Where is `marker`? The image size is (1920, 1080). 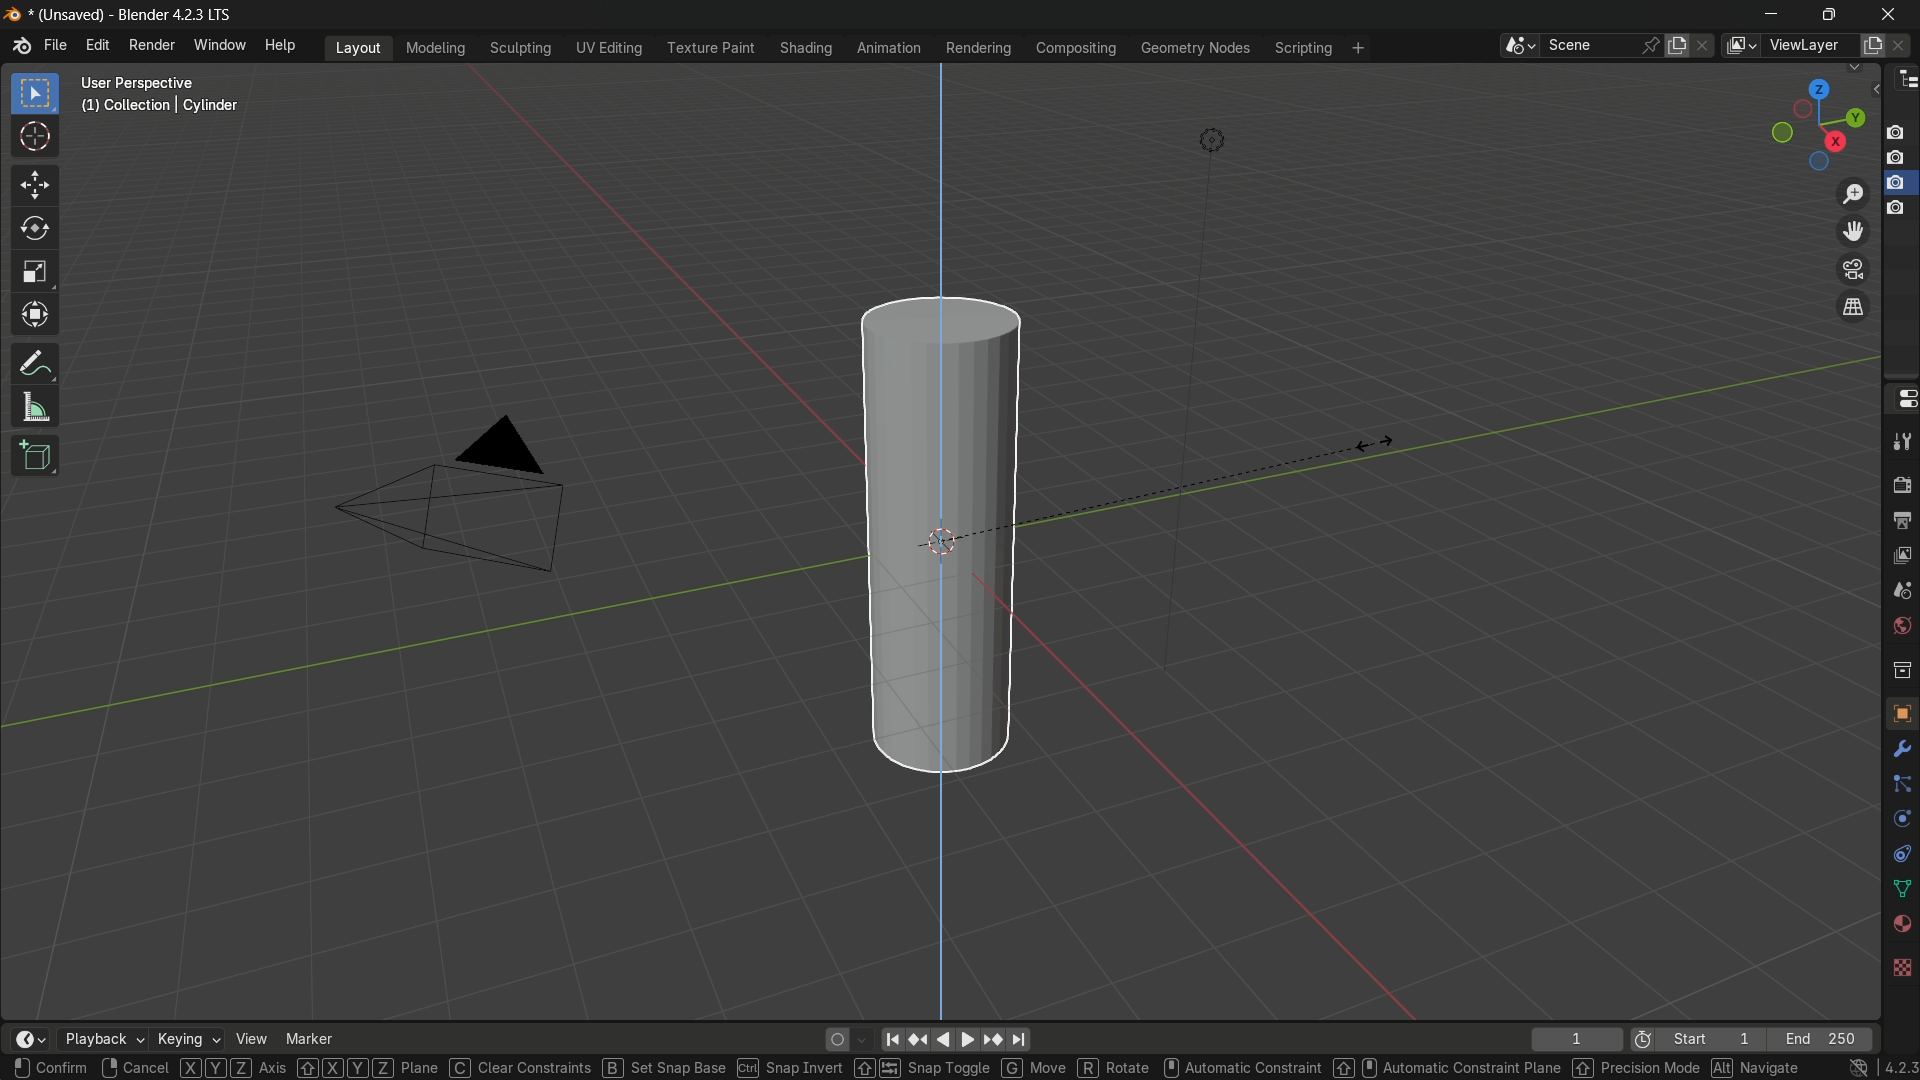 marker is located at coordinates (309, 1039).